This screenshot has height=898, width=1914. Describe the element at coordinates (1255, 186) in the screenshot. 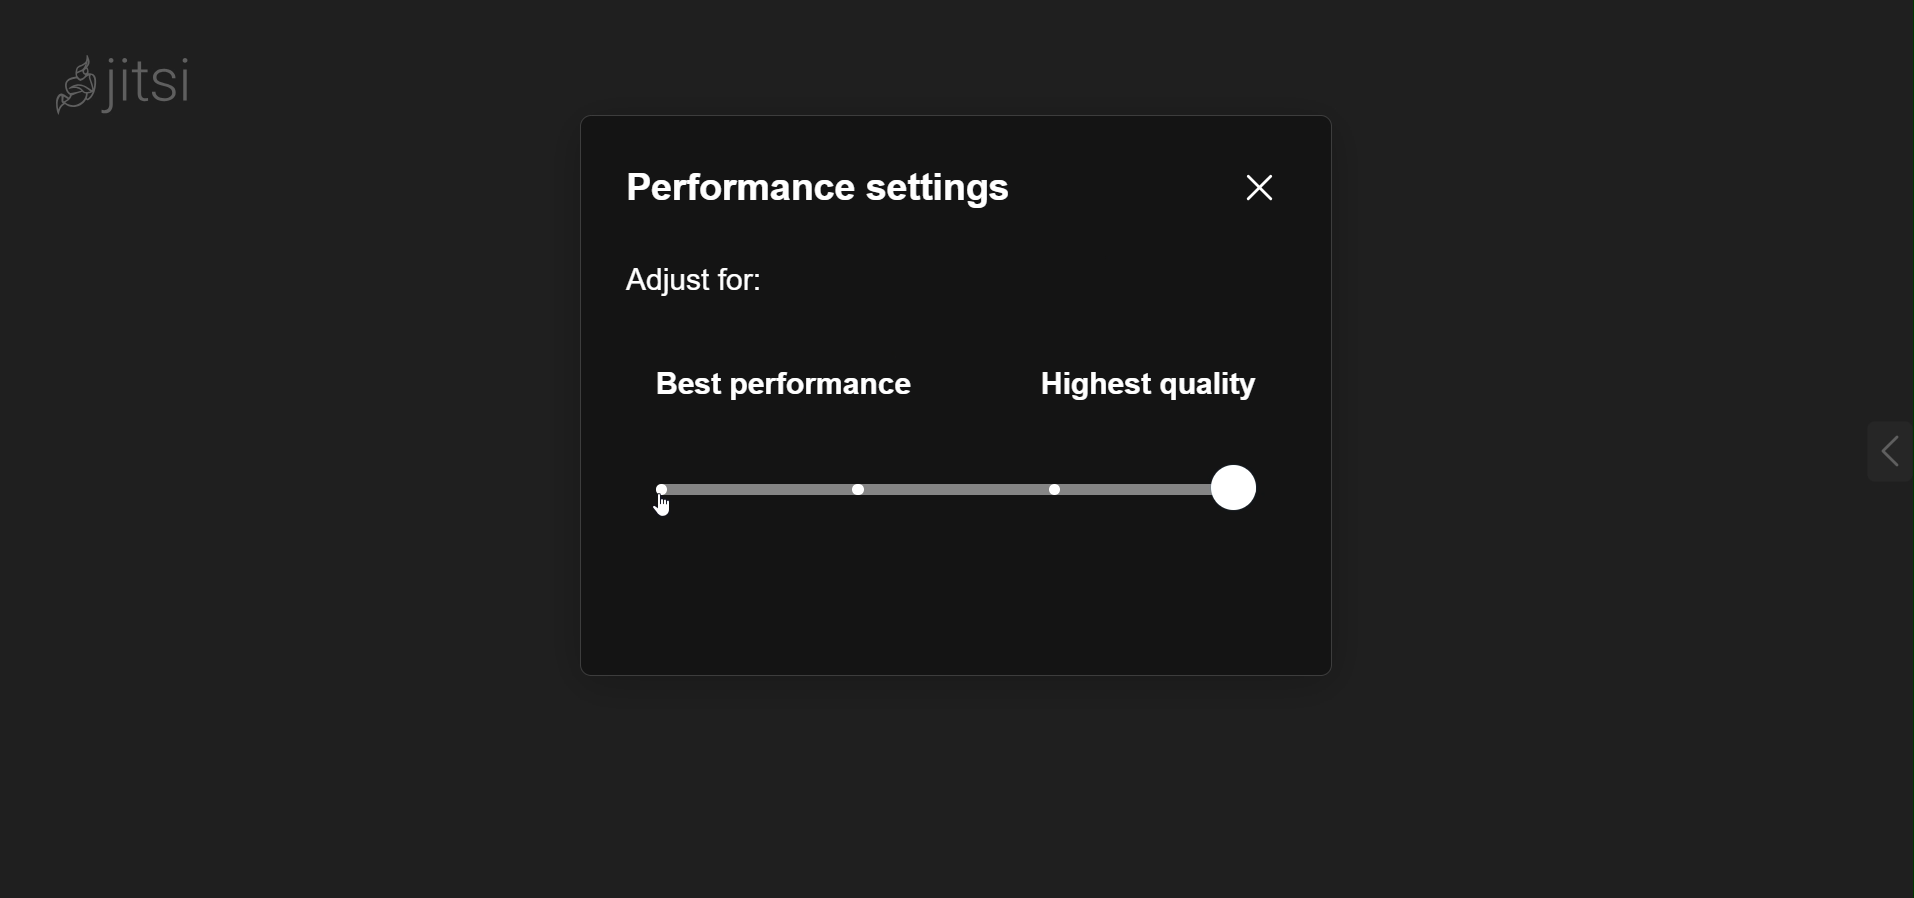

I see `close pane` at that location.